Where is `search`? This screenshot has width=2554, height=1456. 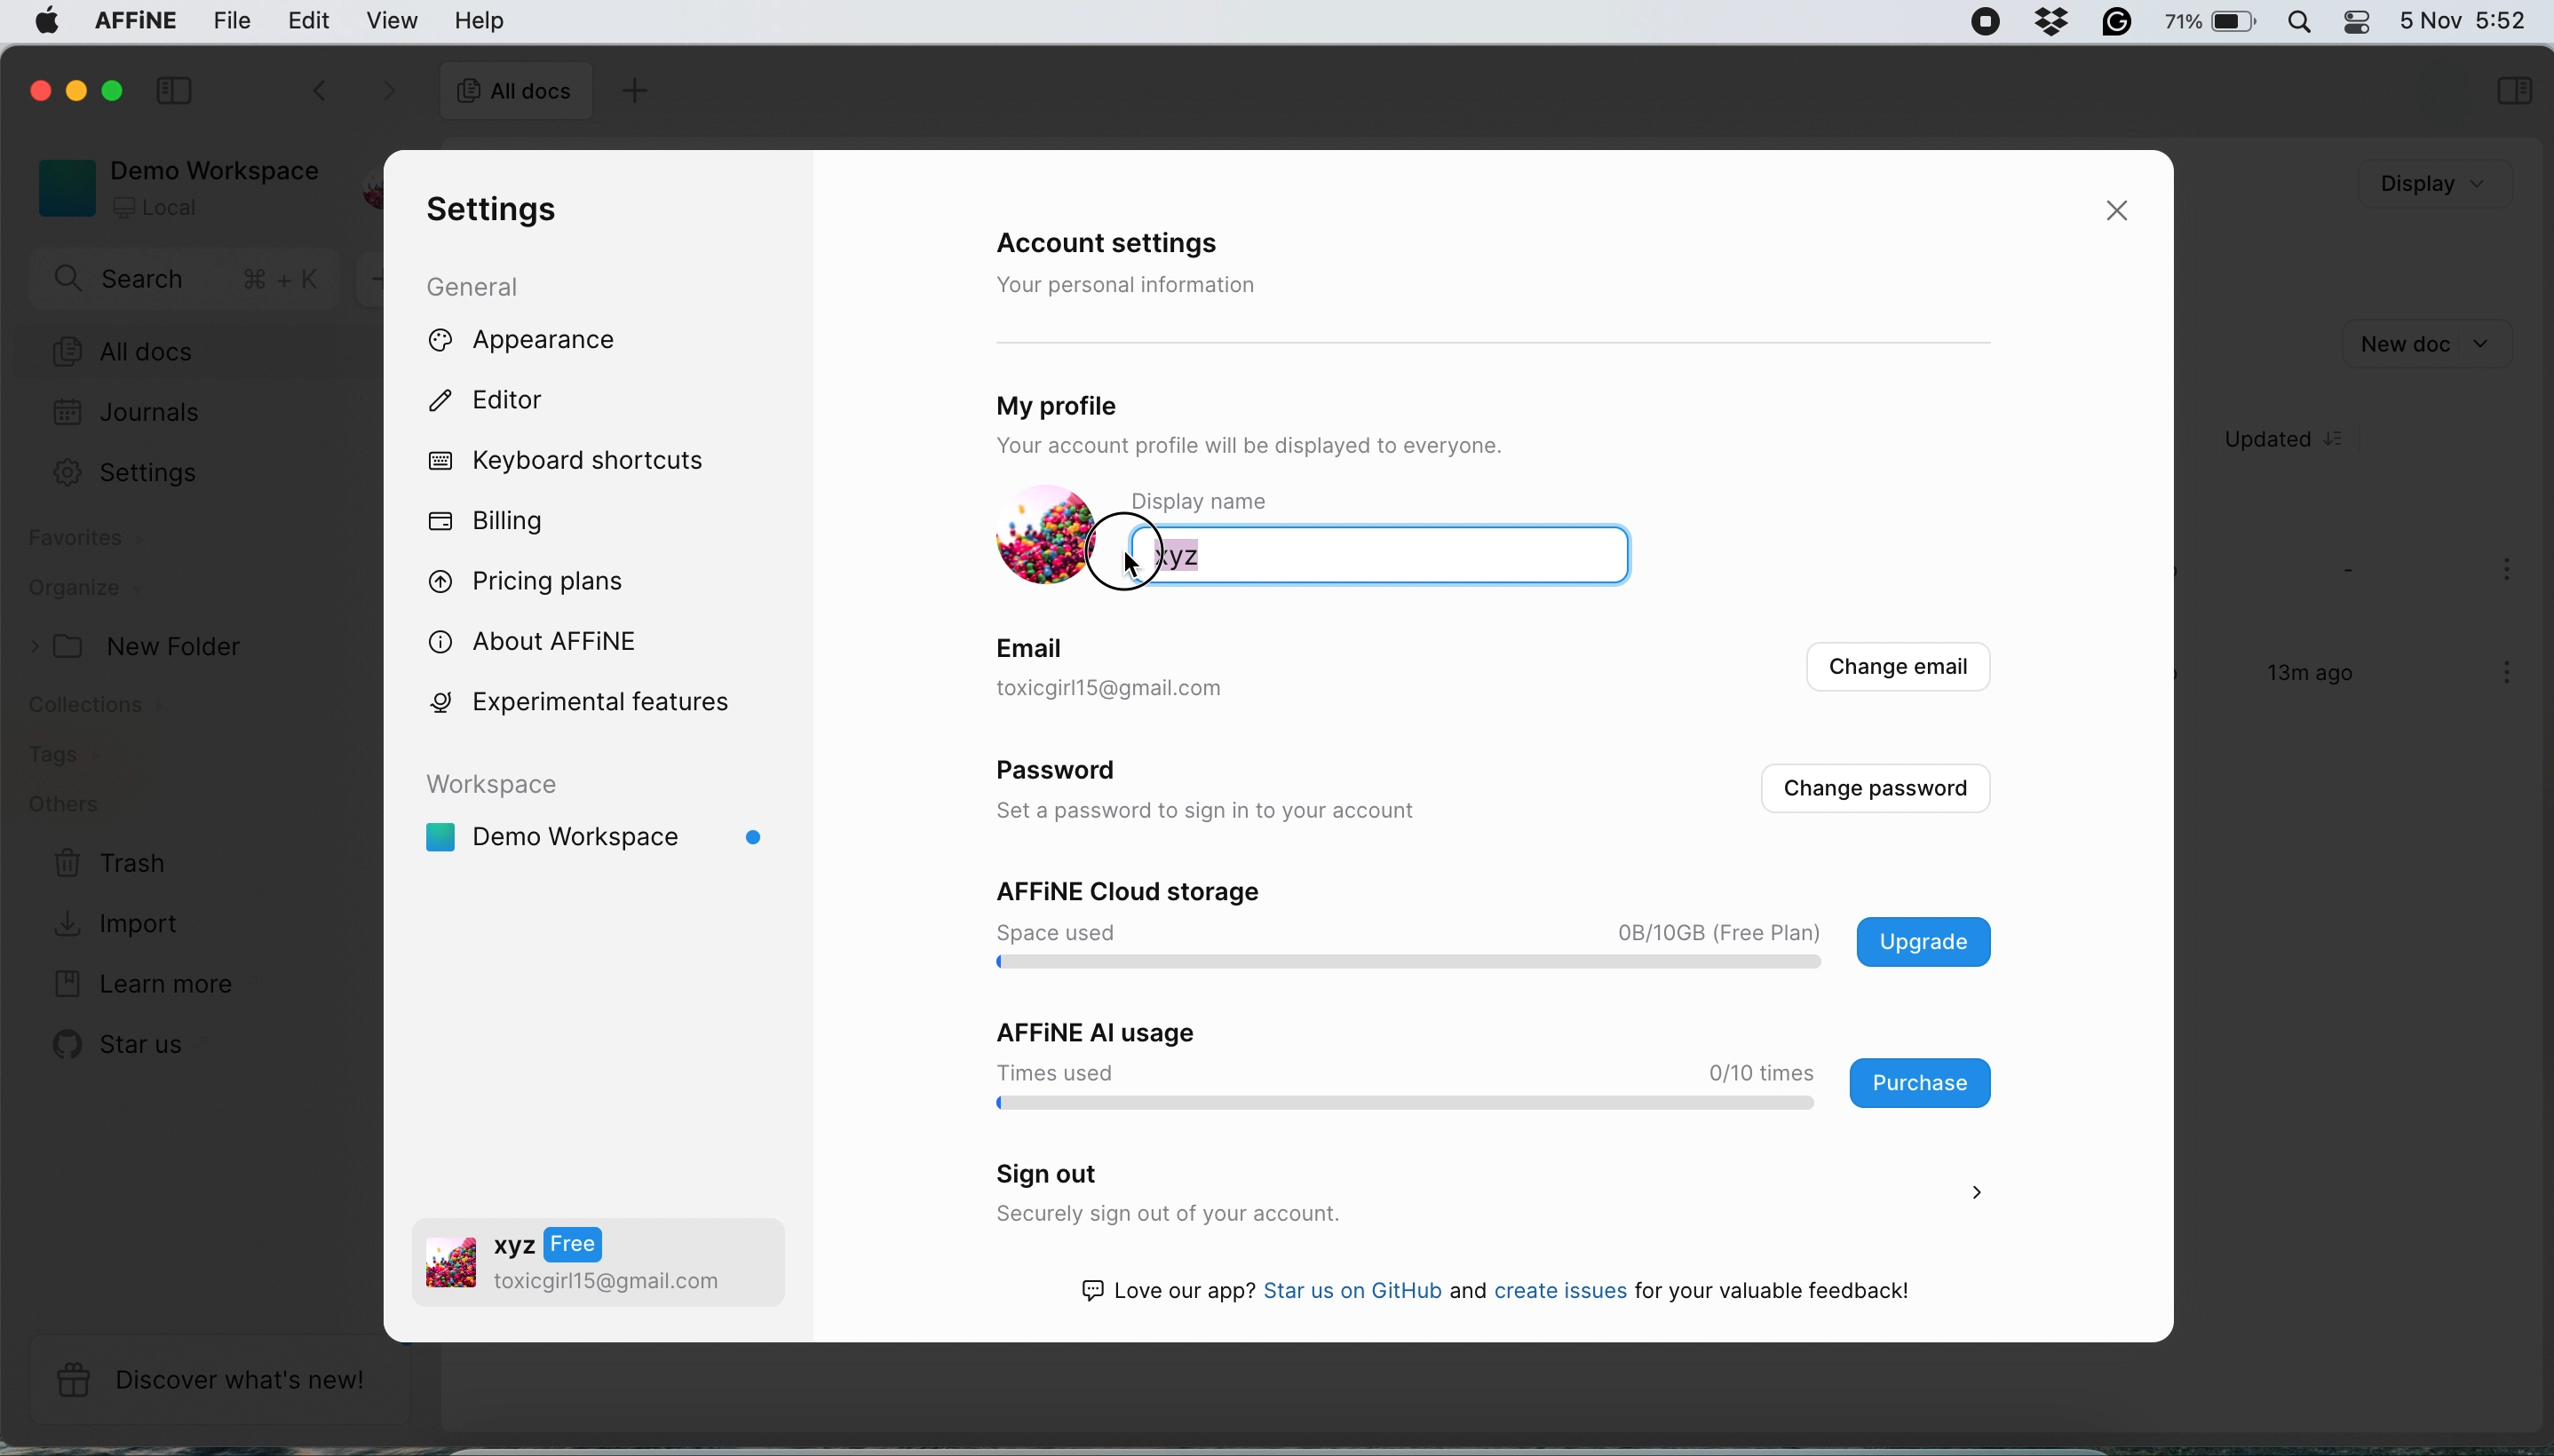 search is located at coordinates (189, 282).